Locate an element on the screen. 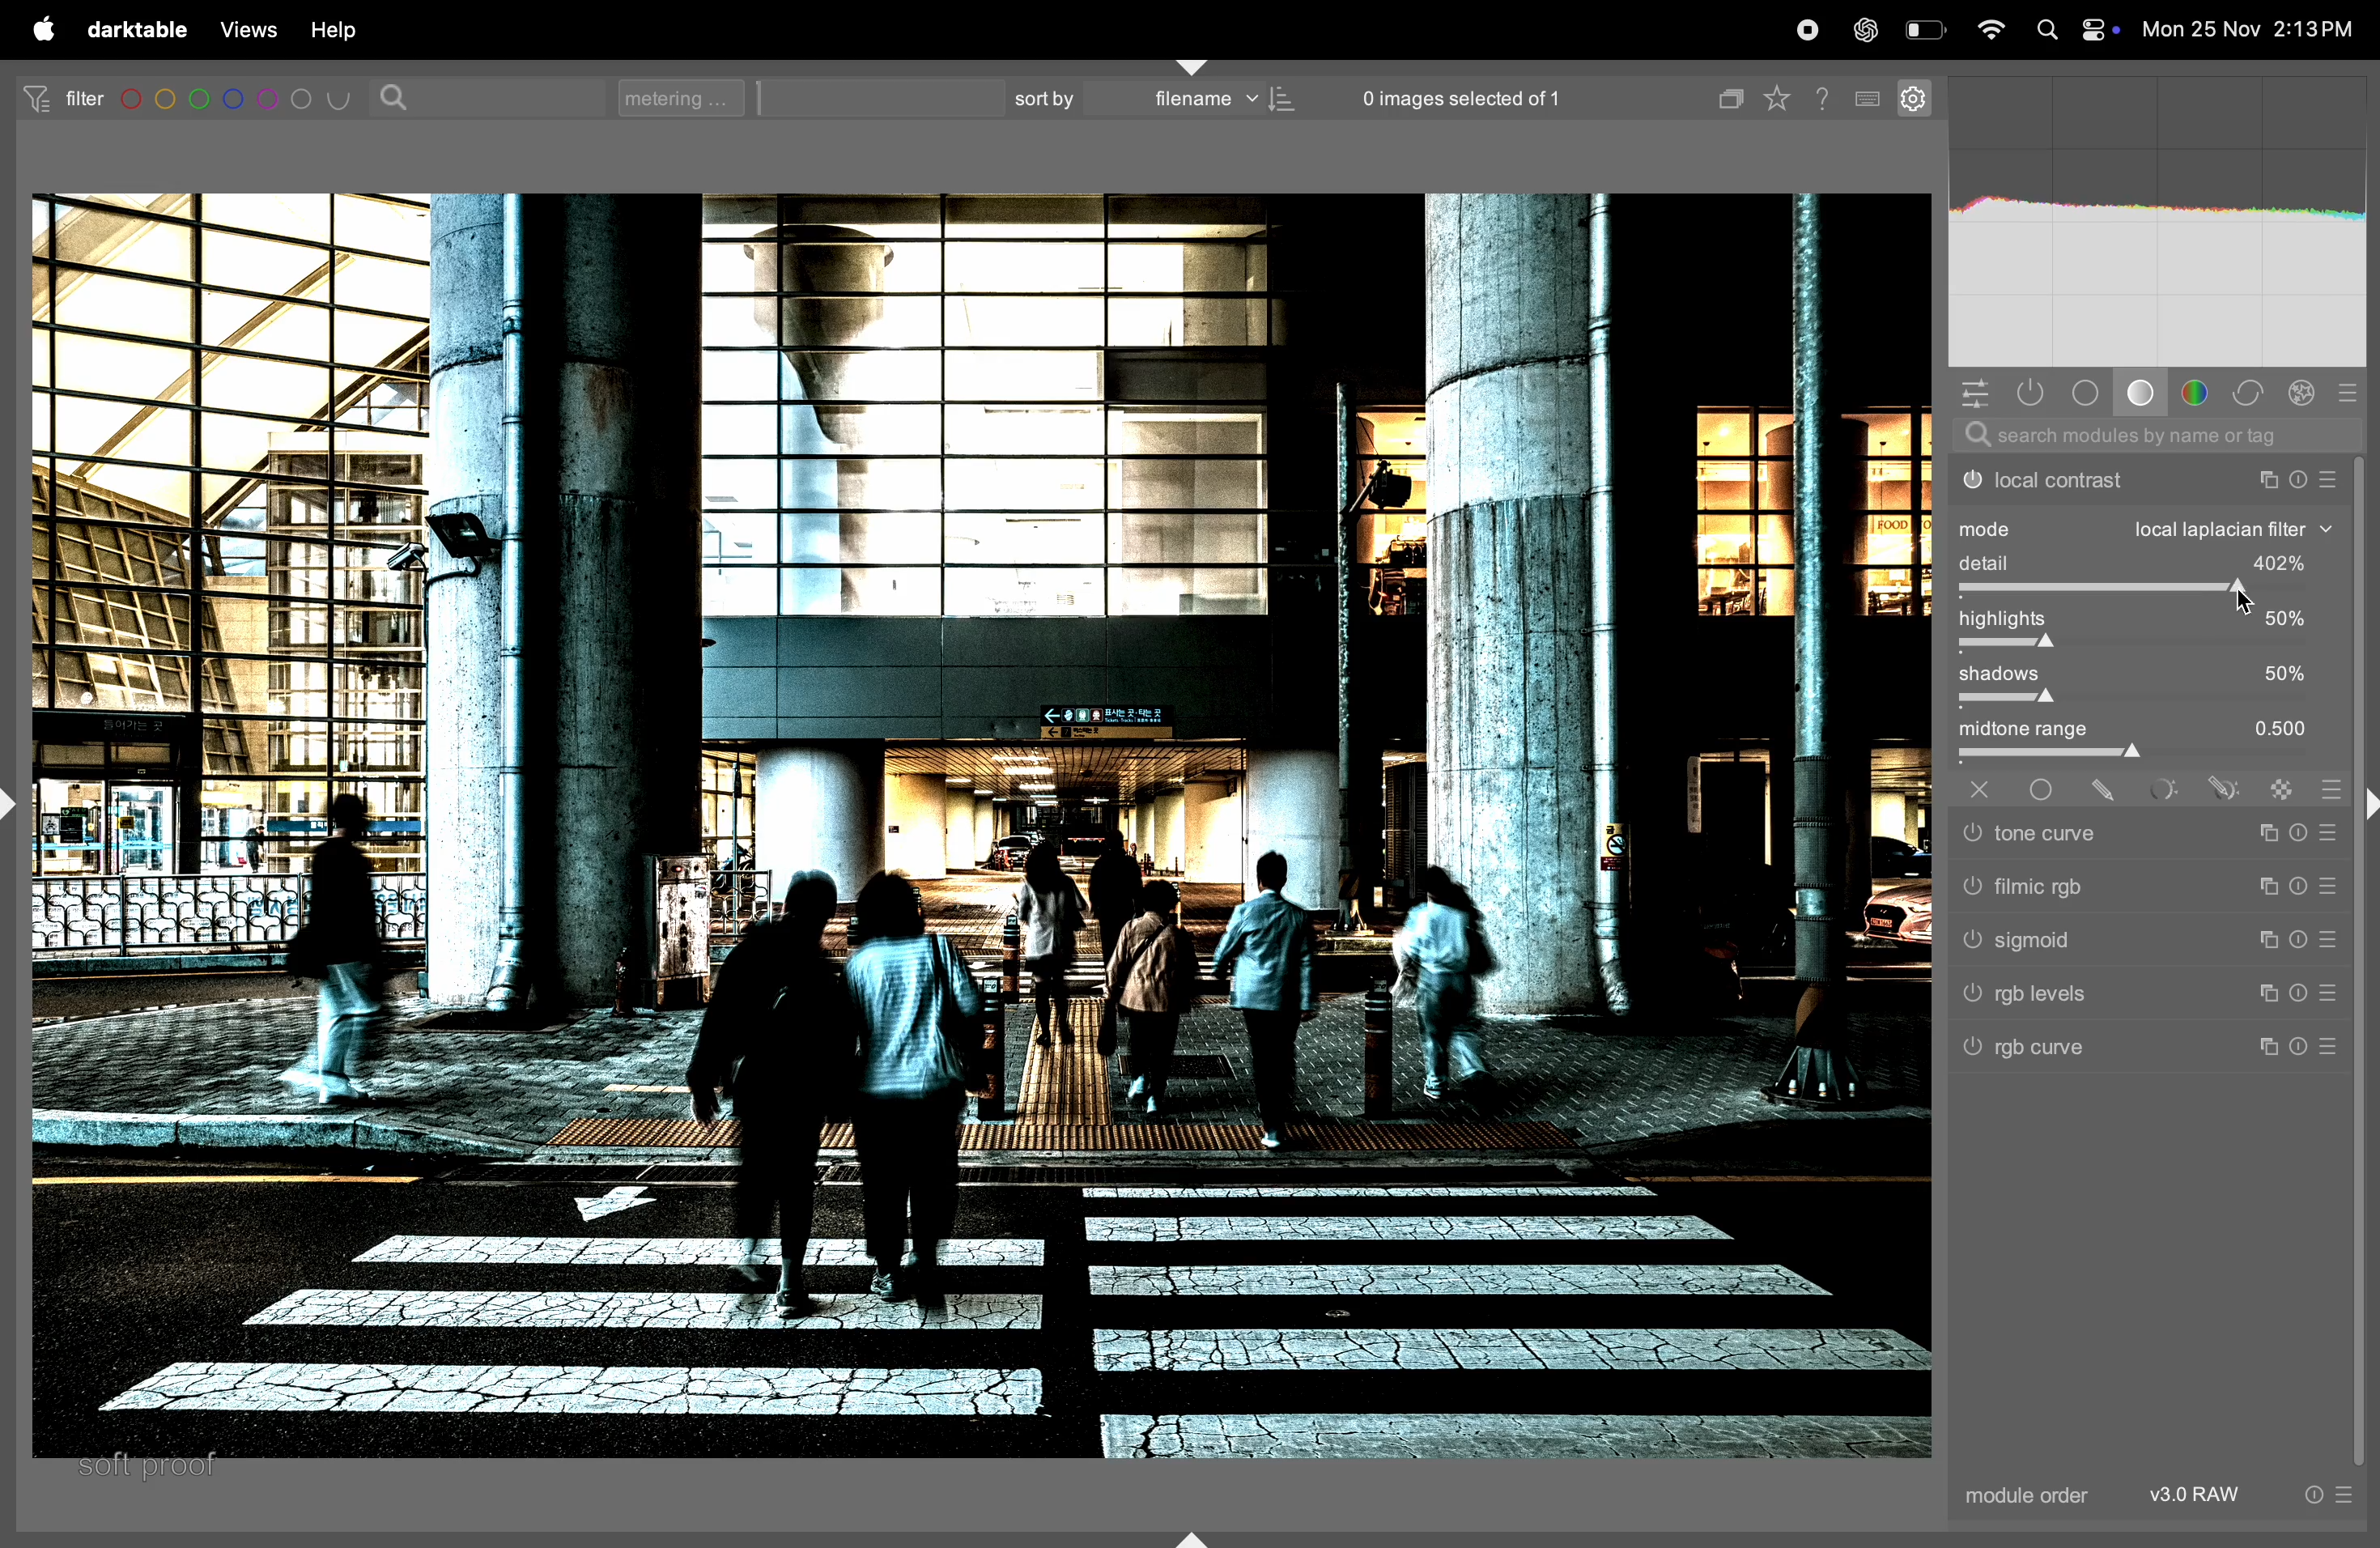 The image size is (2380, 1548). shift+ctrl+b is located at coordinates (1192, 1537).